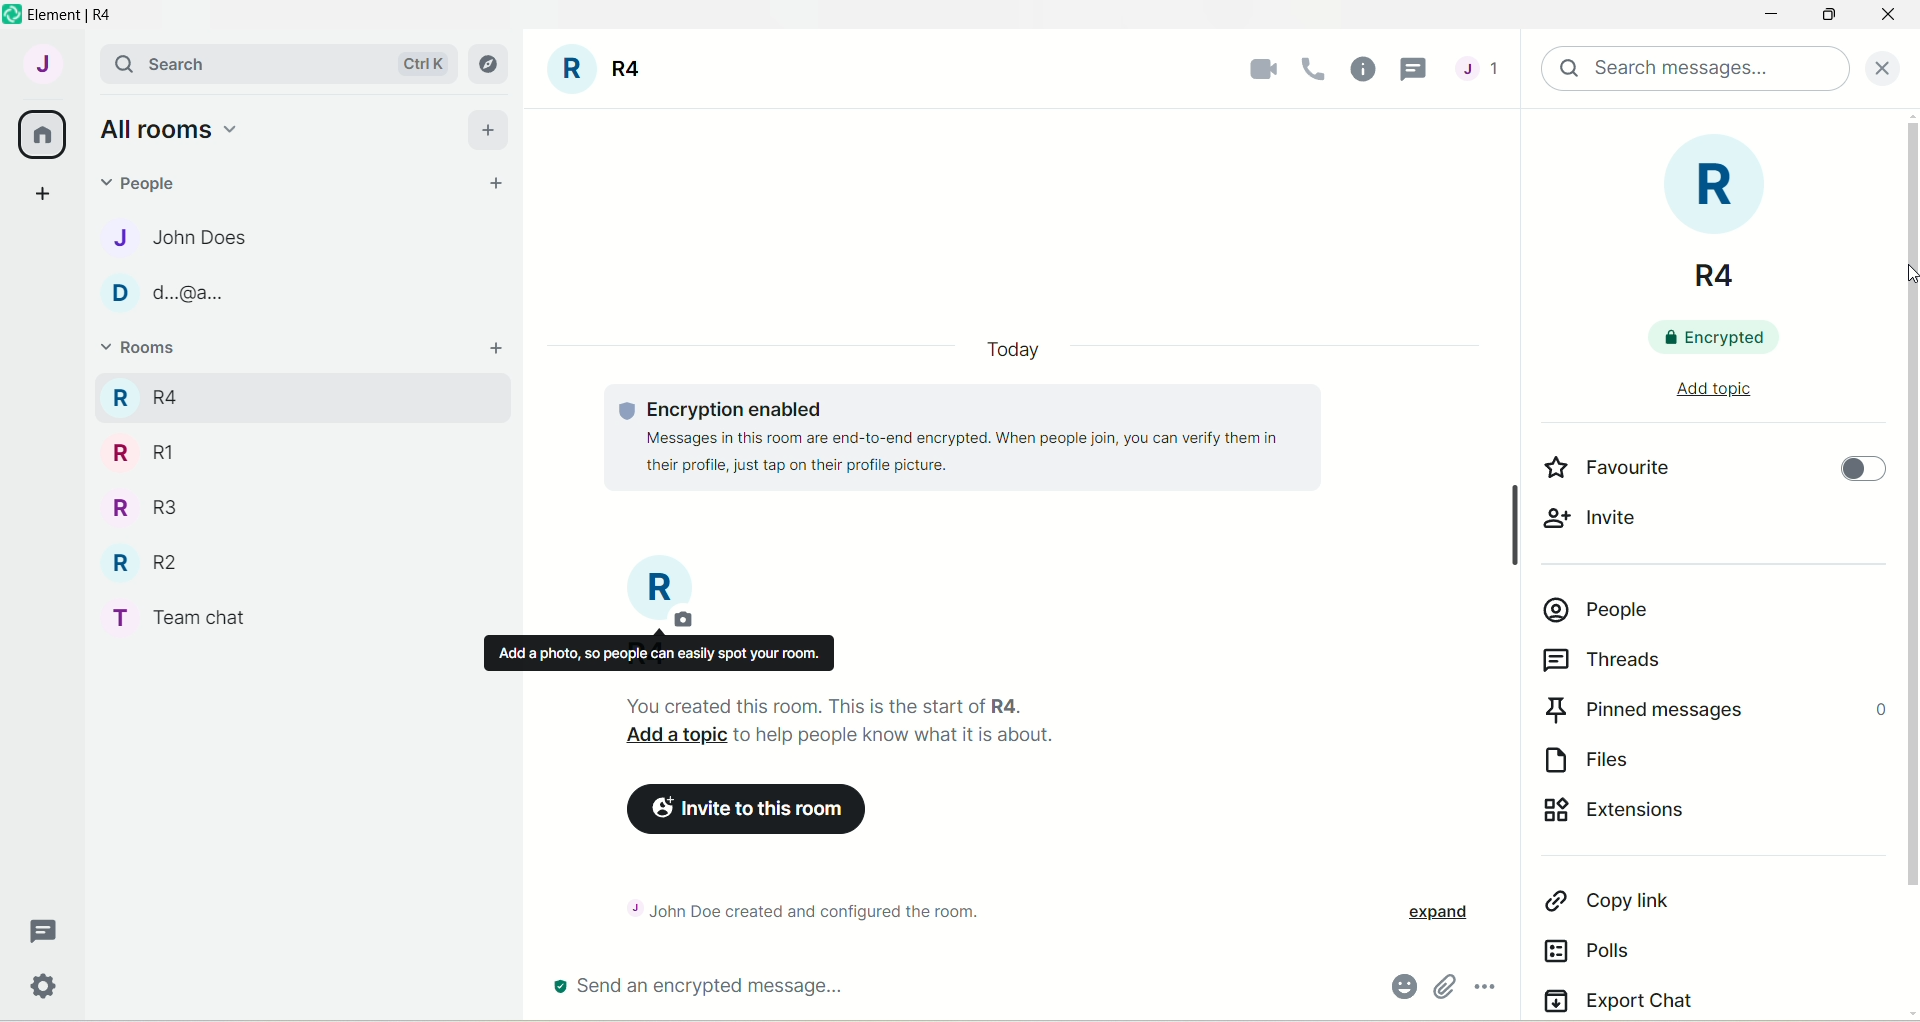  Describe the element at coordinates (1603, 758) in the screenshot. I see `files` at that location.